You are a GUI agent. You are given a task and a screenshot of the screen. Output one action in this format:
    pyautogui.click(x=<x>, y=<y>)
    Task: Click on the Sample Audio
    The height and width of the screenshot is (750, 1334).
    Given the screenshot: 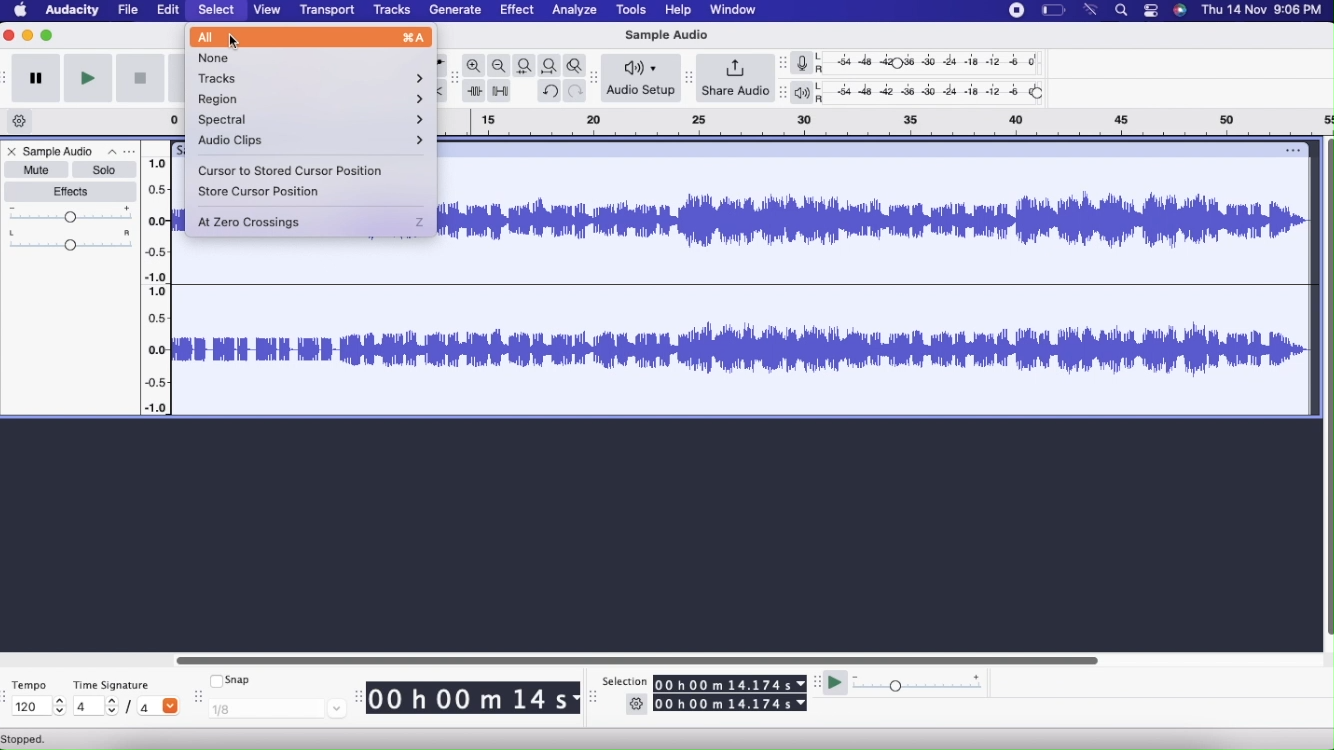 What is the action you would take?
    pyautogui.click(x=304, y=349)
    